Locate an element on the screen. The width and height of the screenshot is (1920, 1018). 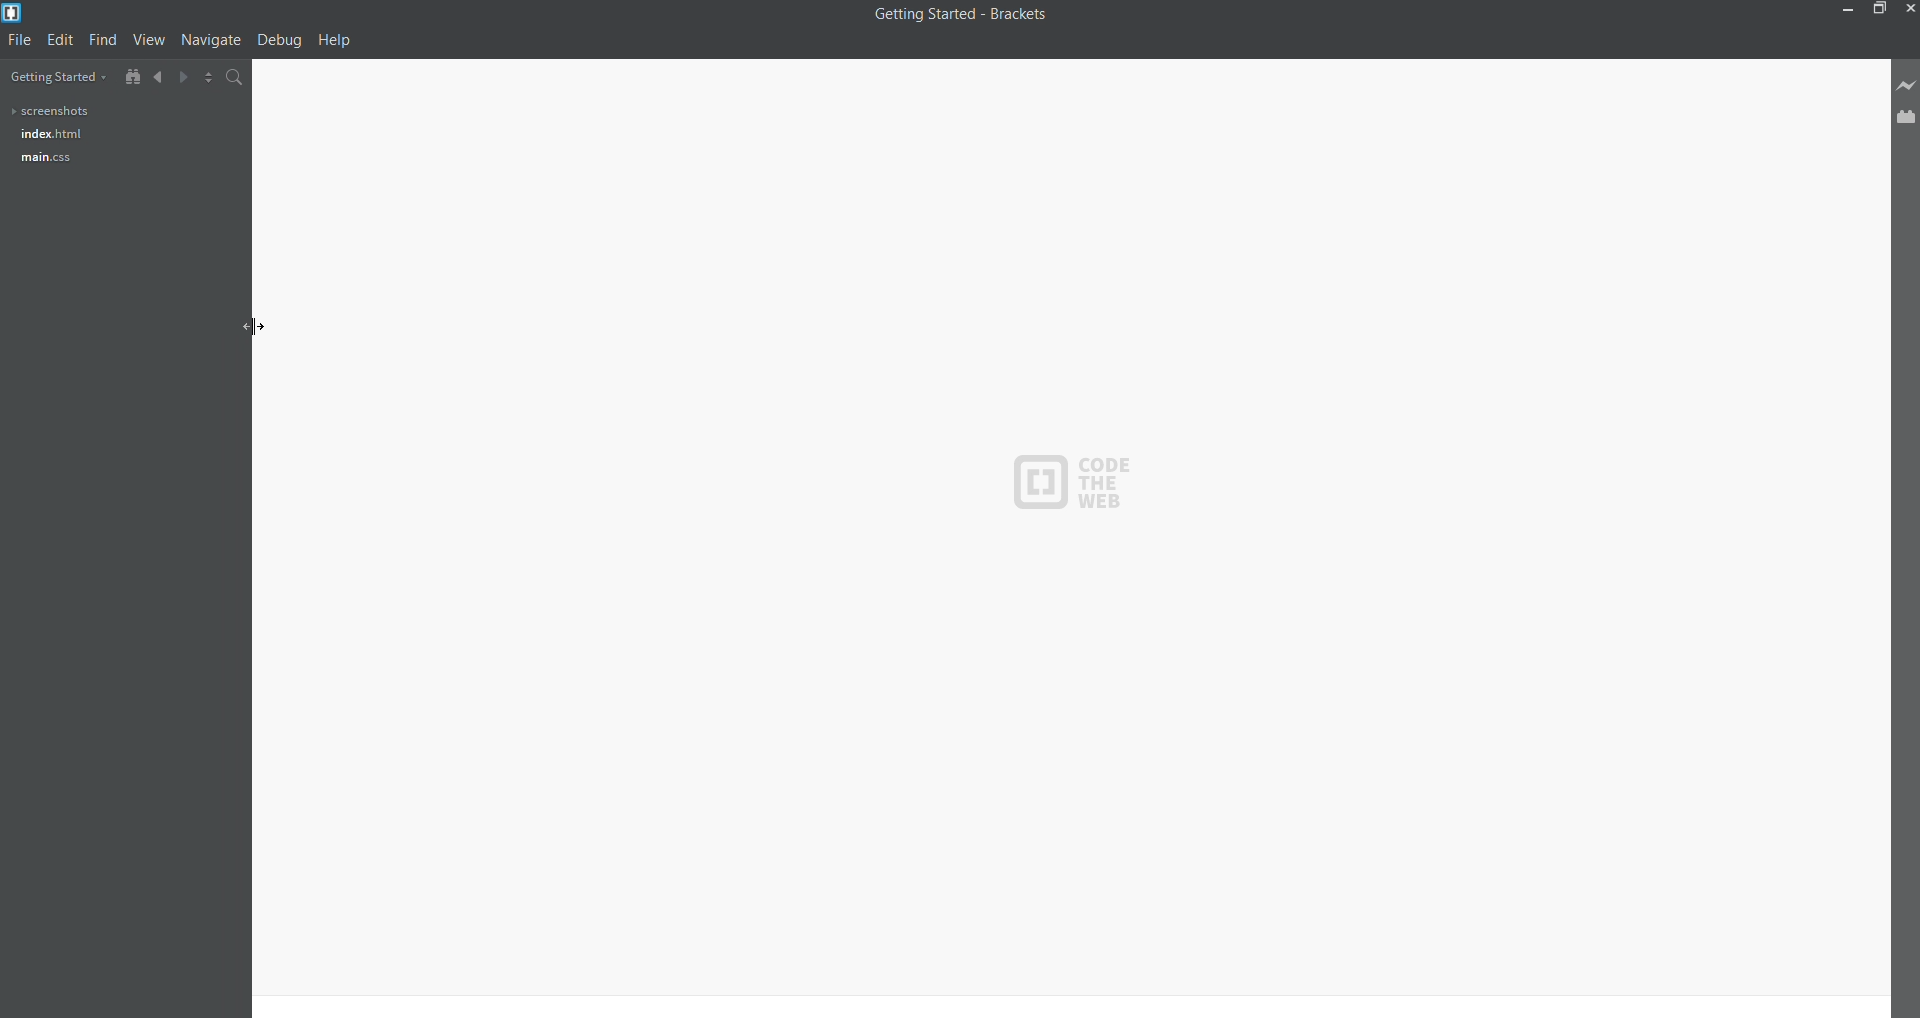
search is located at coordinates (233, 78).